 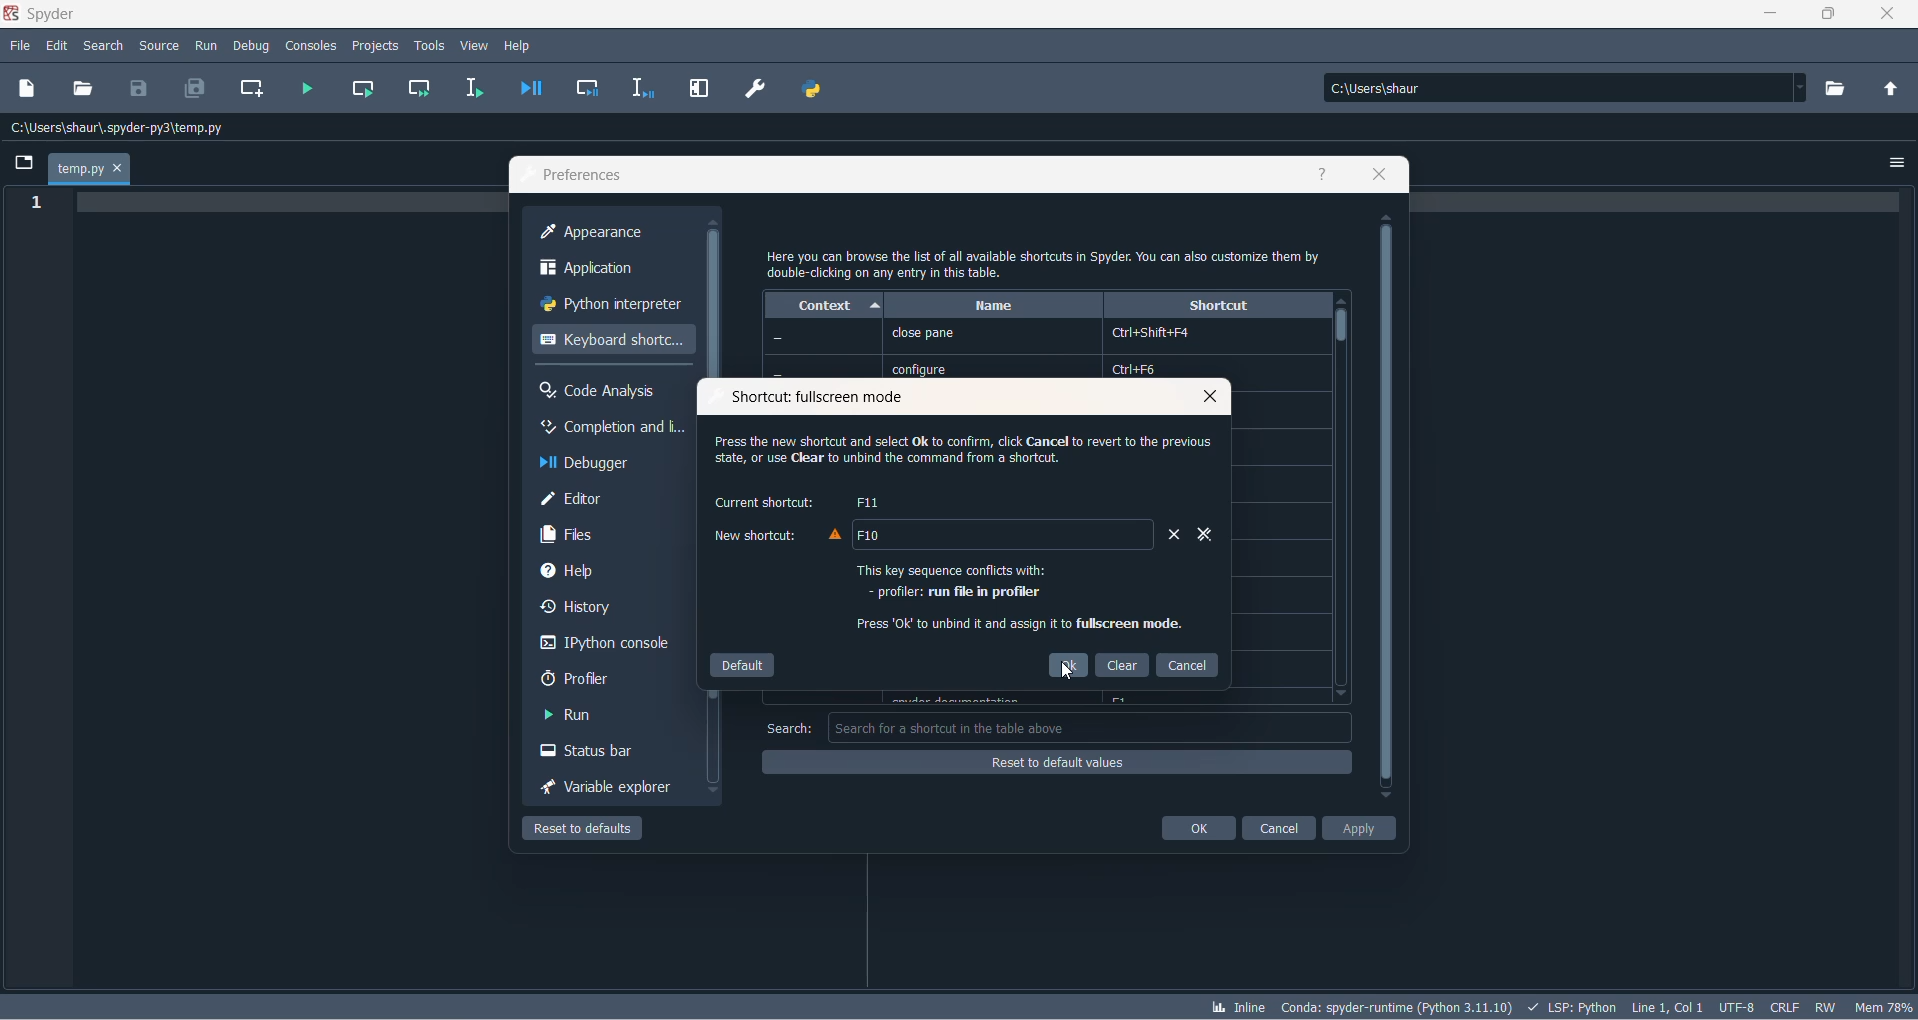 I want to click on slider, so click(x=1341, y=332).